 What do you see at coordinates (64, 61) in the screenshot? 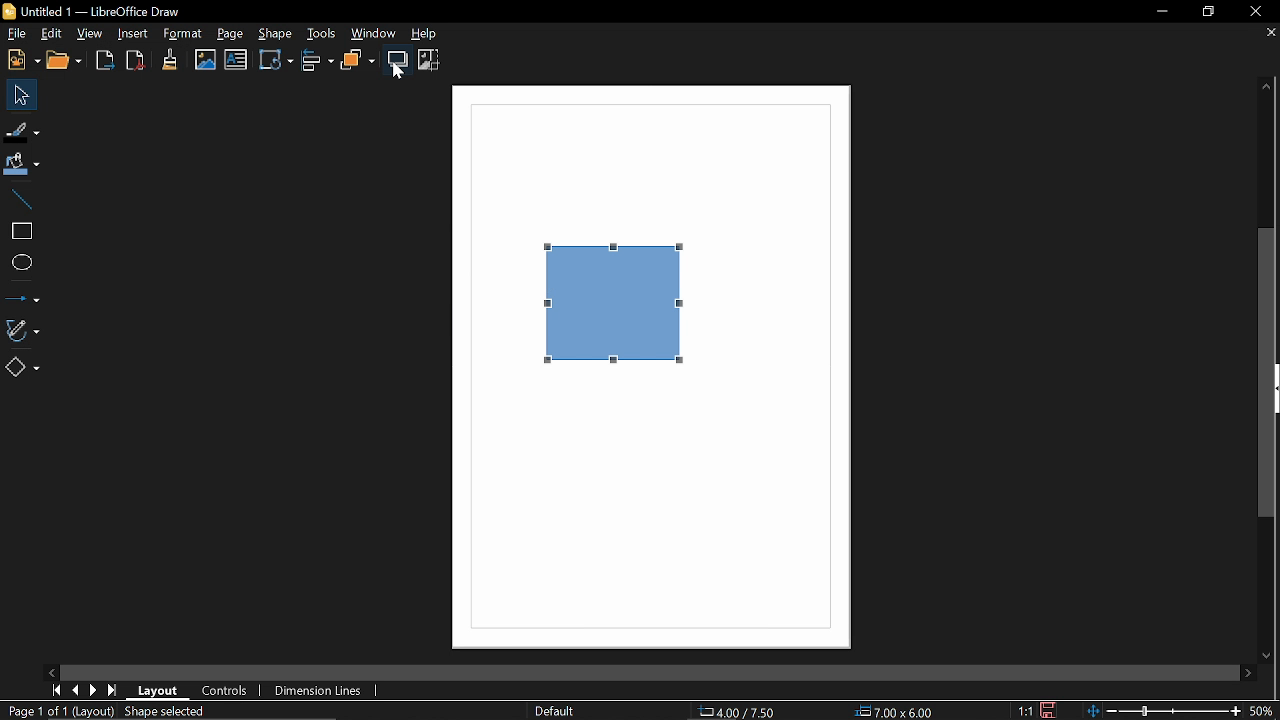
I see `Open` at bounding box center [64, 61].